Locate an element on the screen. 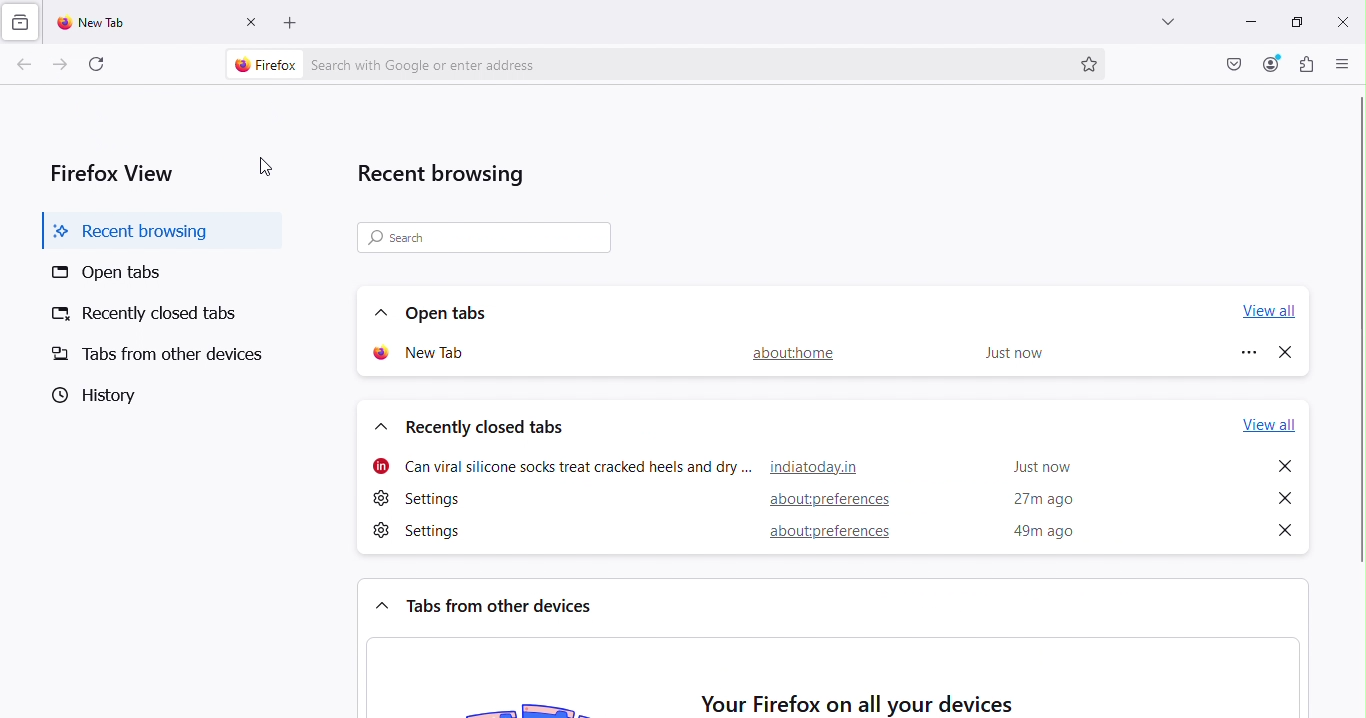  webpage is located at coordinates (544, 468).